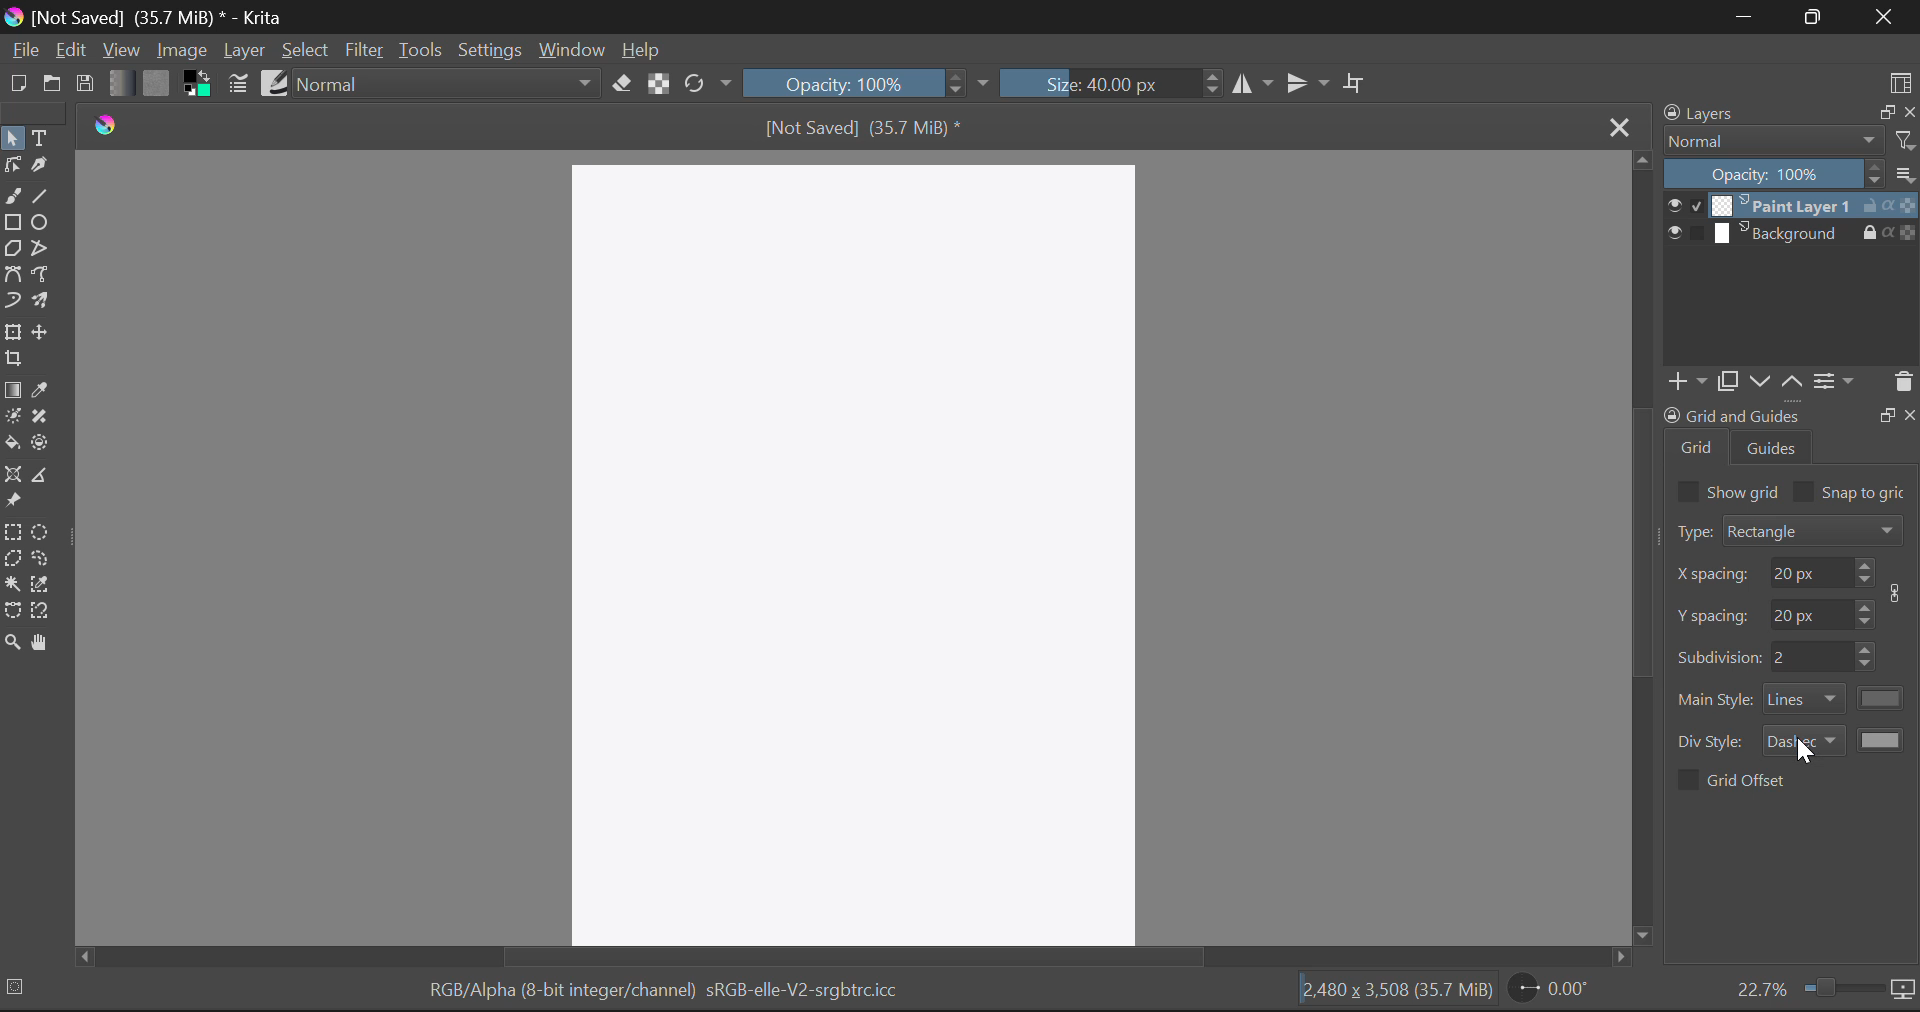 This screenshot has width=1920, height=1012. What do you see at coordinates (14, 250) in the screenshot?
I see `Polygon` at bounding box center [14, 250].